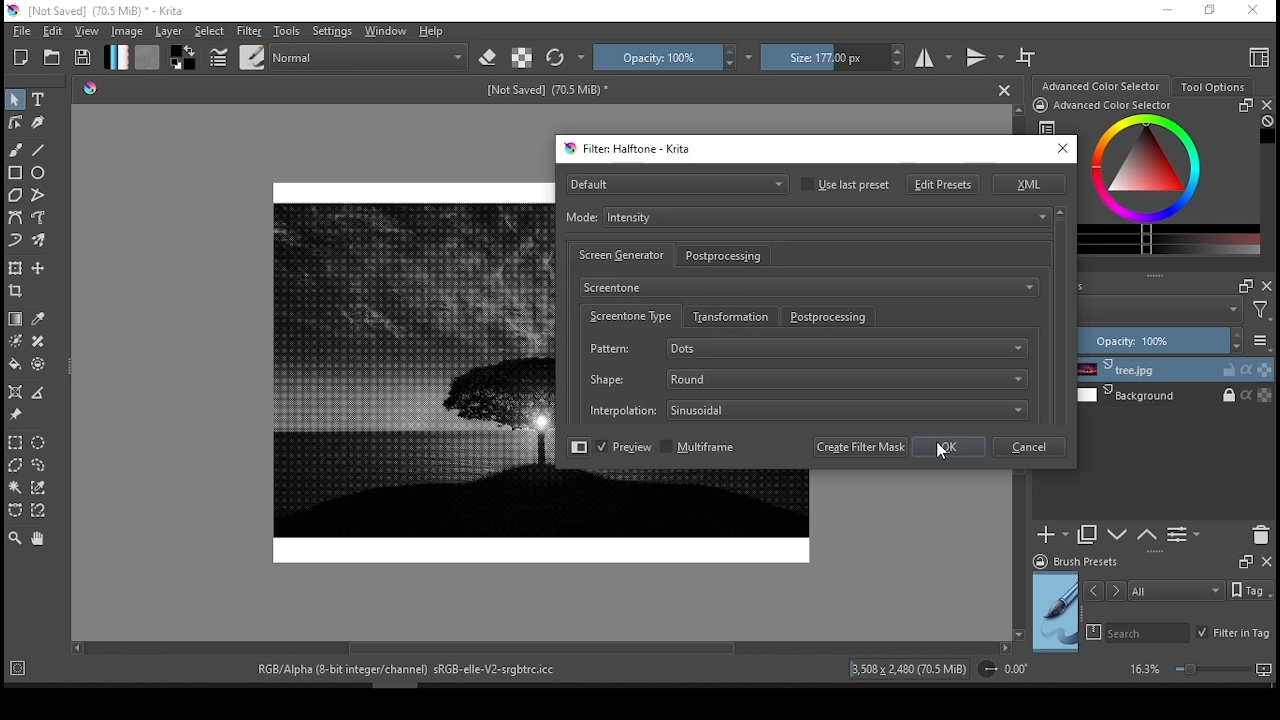 This screenshot has height=720, width=1280. Describe the element at coordinates (809, 287) in the screenshot. I see `screentone` at that location.